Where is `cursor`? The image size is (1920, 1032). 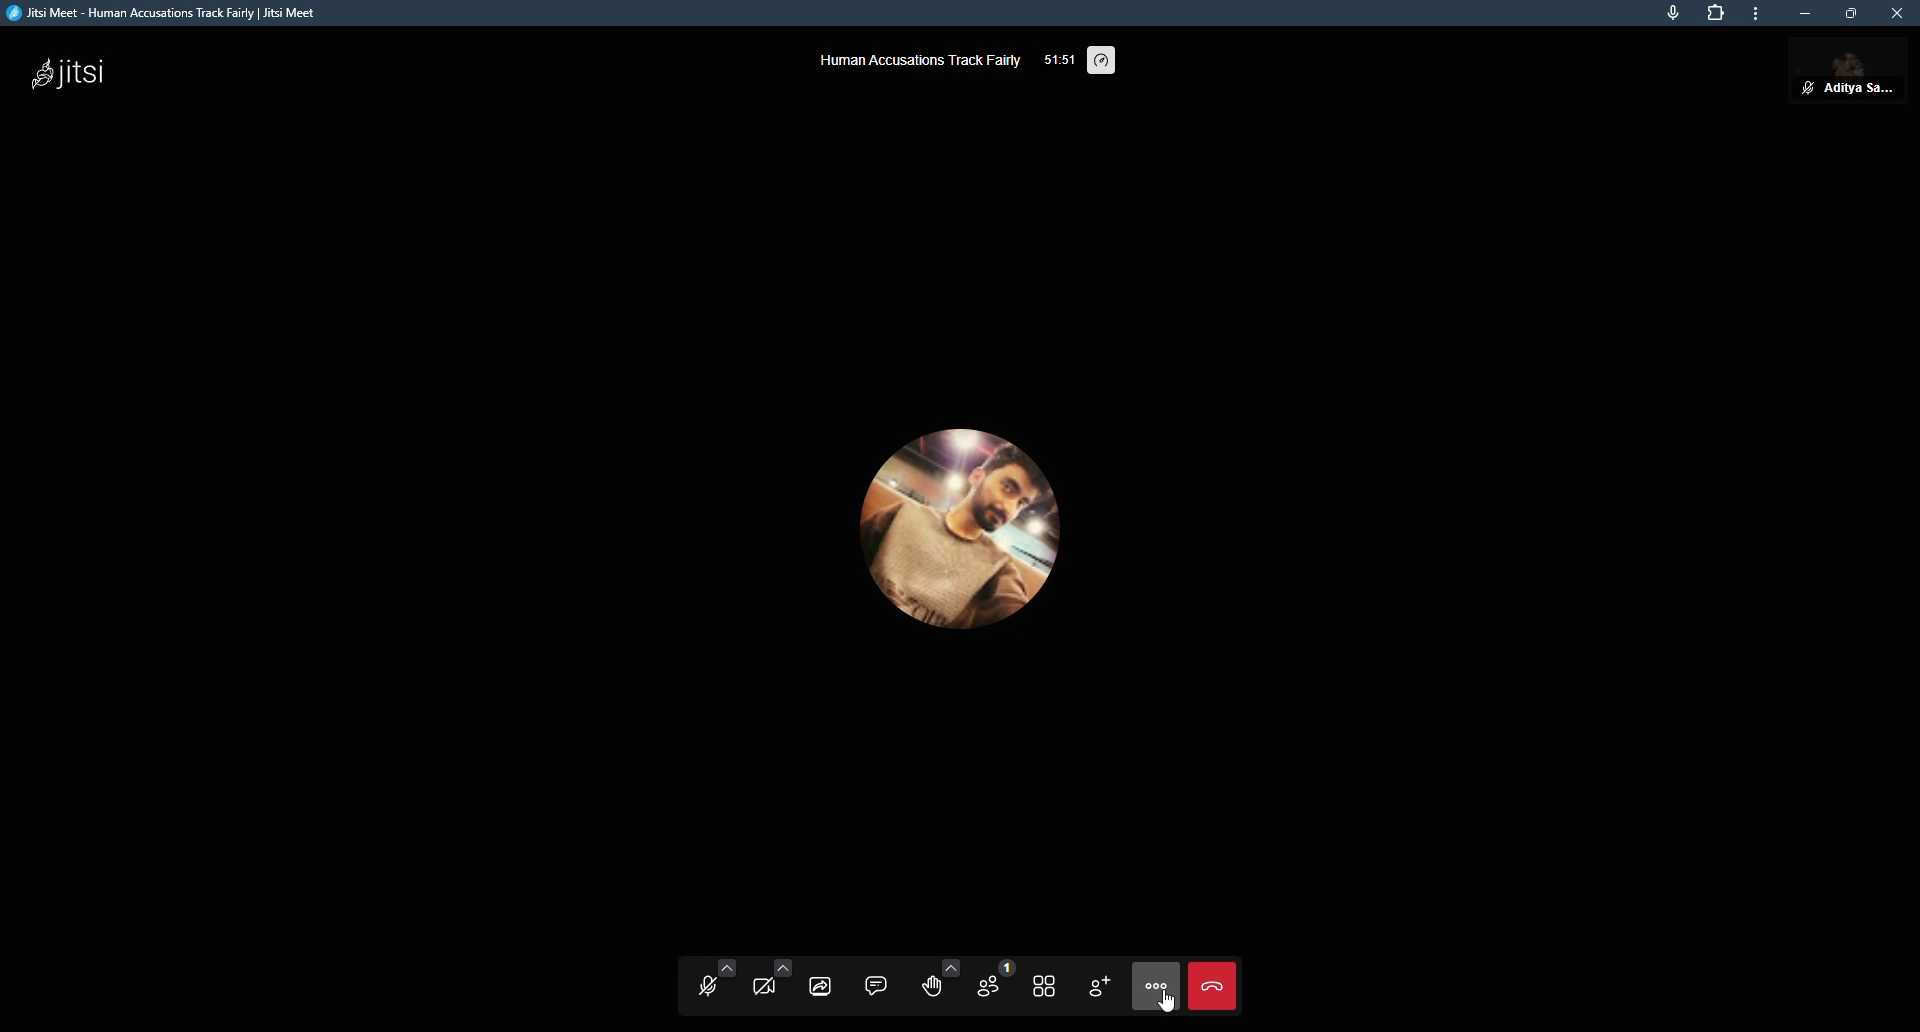 cursor is located at coordinates (1167, 987).